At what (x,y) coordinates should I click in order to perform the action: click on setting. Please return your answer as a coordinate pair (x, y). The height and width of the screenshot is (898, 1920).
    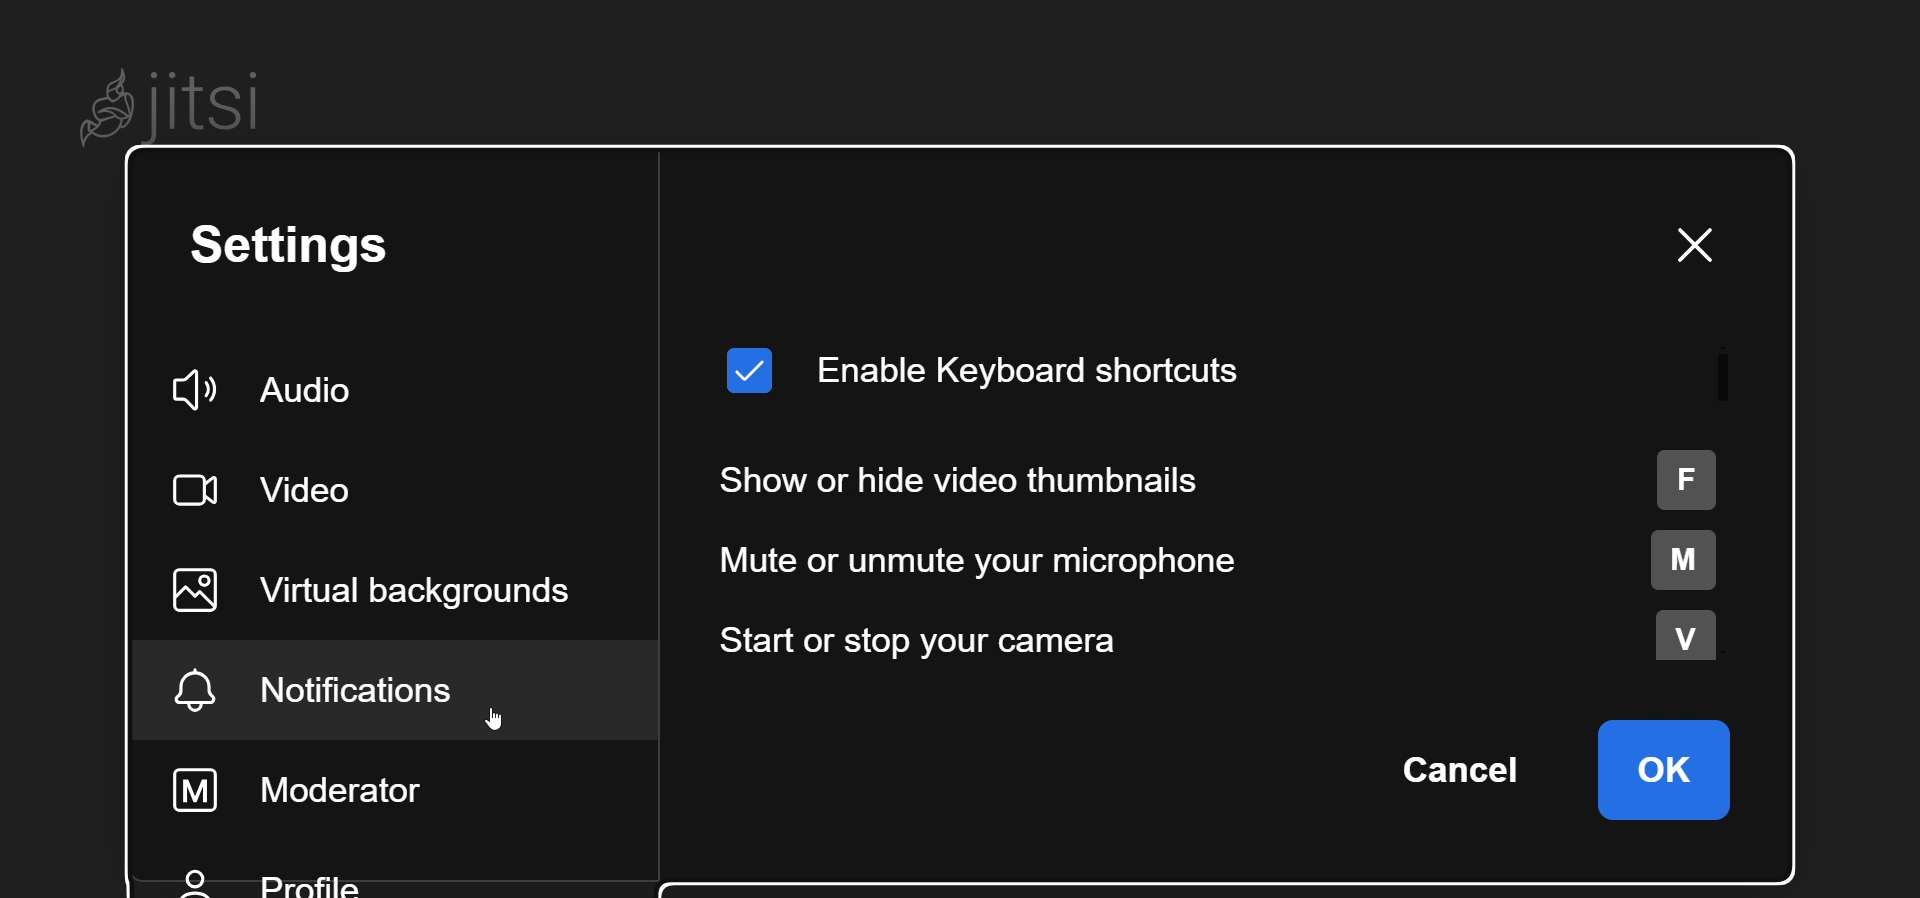
    Looking at the image, I should click on (320, 249).